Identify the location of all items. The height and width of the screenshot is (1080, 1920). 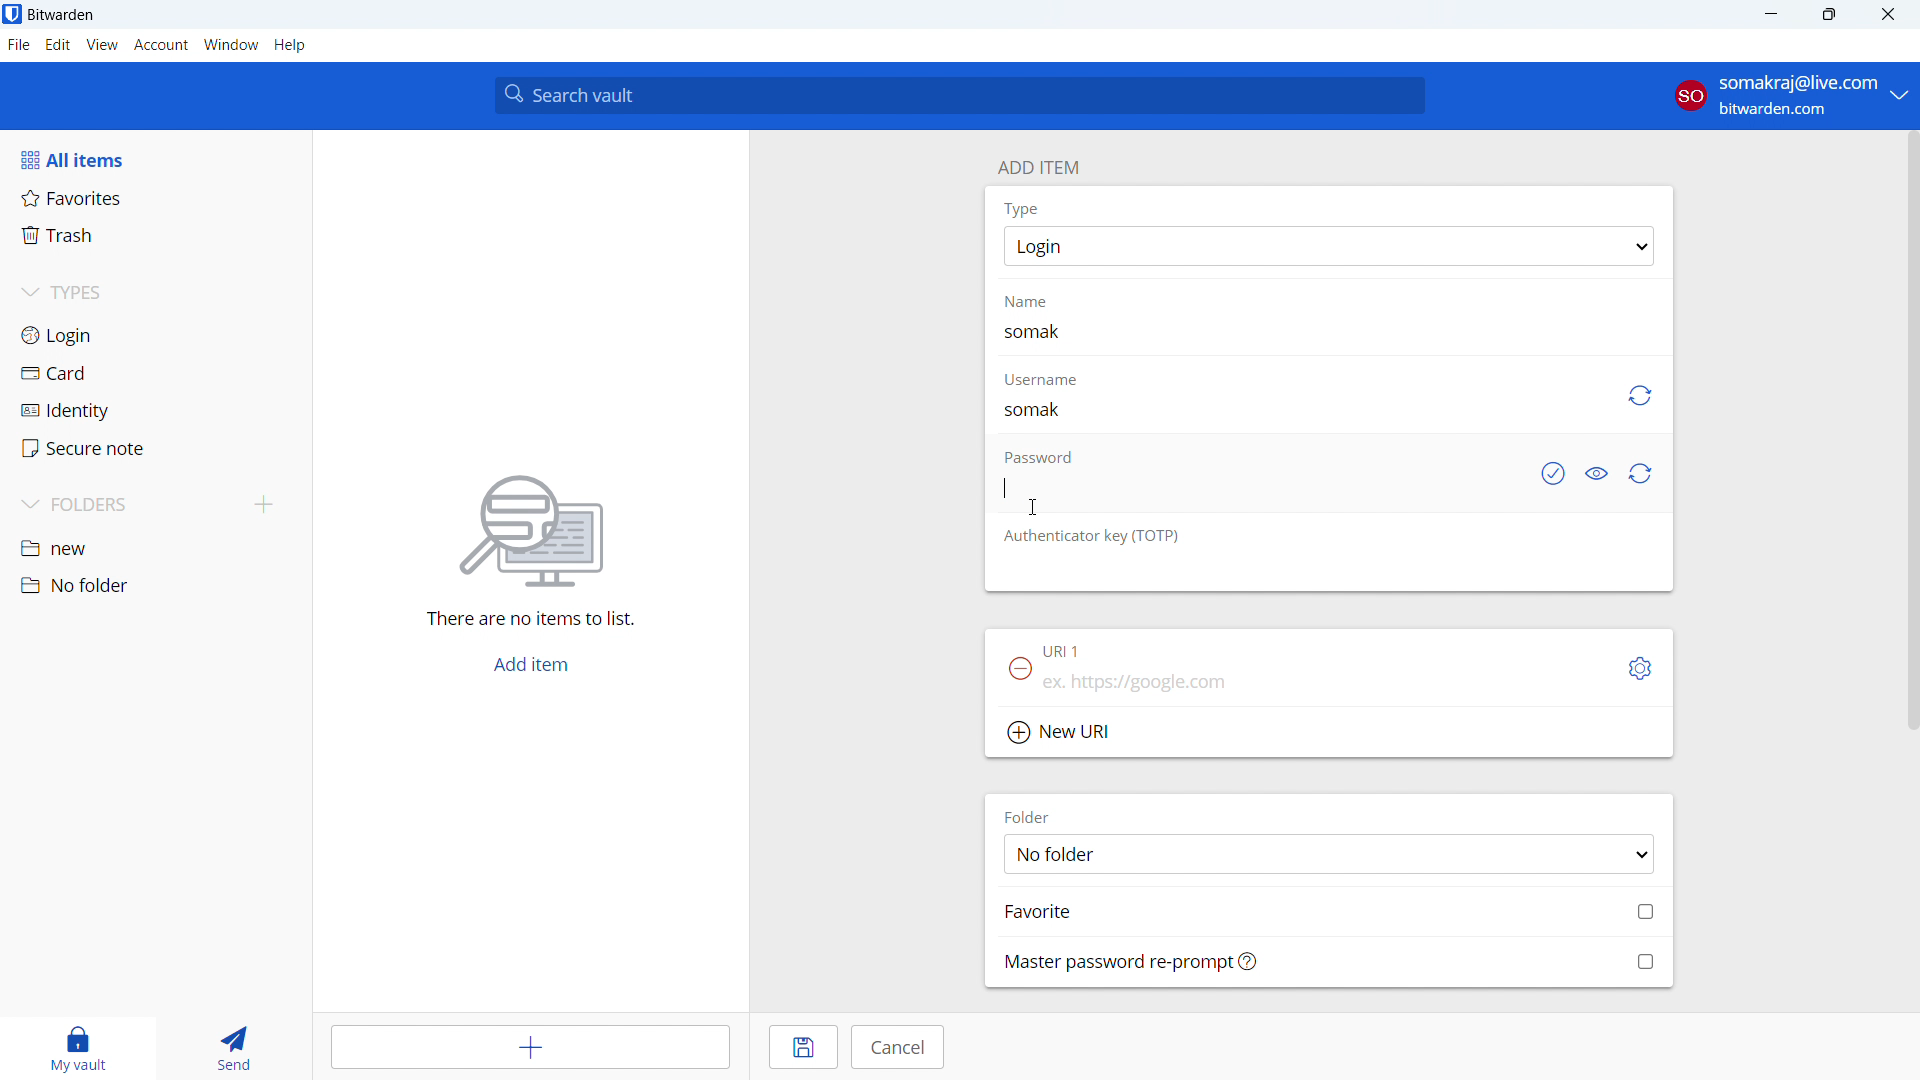
(155, 159).